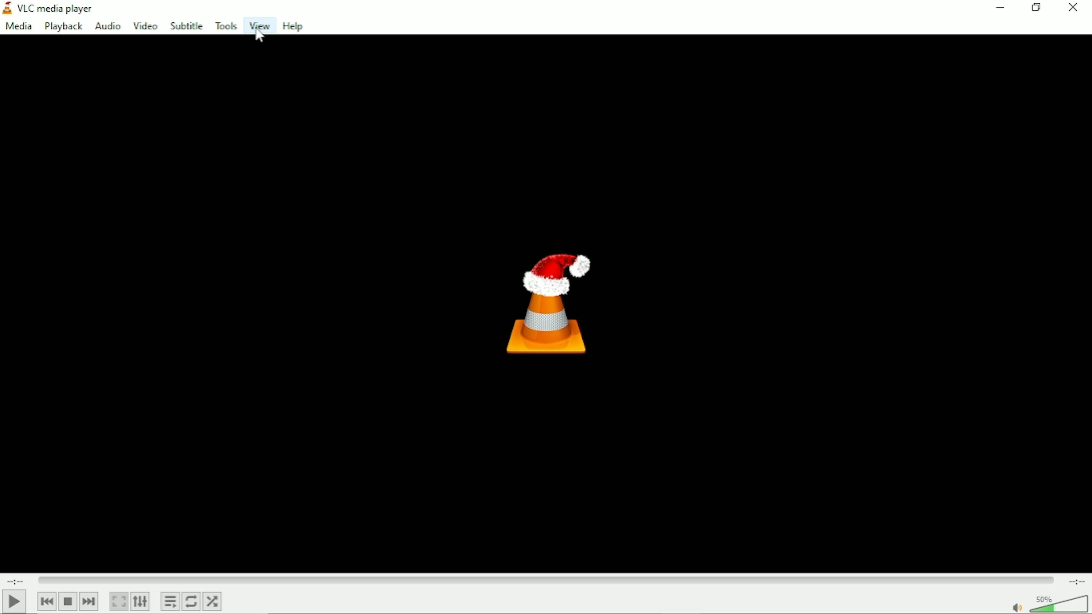 This screenshot has width=1092, height=614. Describe the element at coordinates (17, 601) in the screenshot. I see `Play` at that location.